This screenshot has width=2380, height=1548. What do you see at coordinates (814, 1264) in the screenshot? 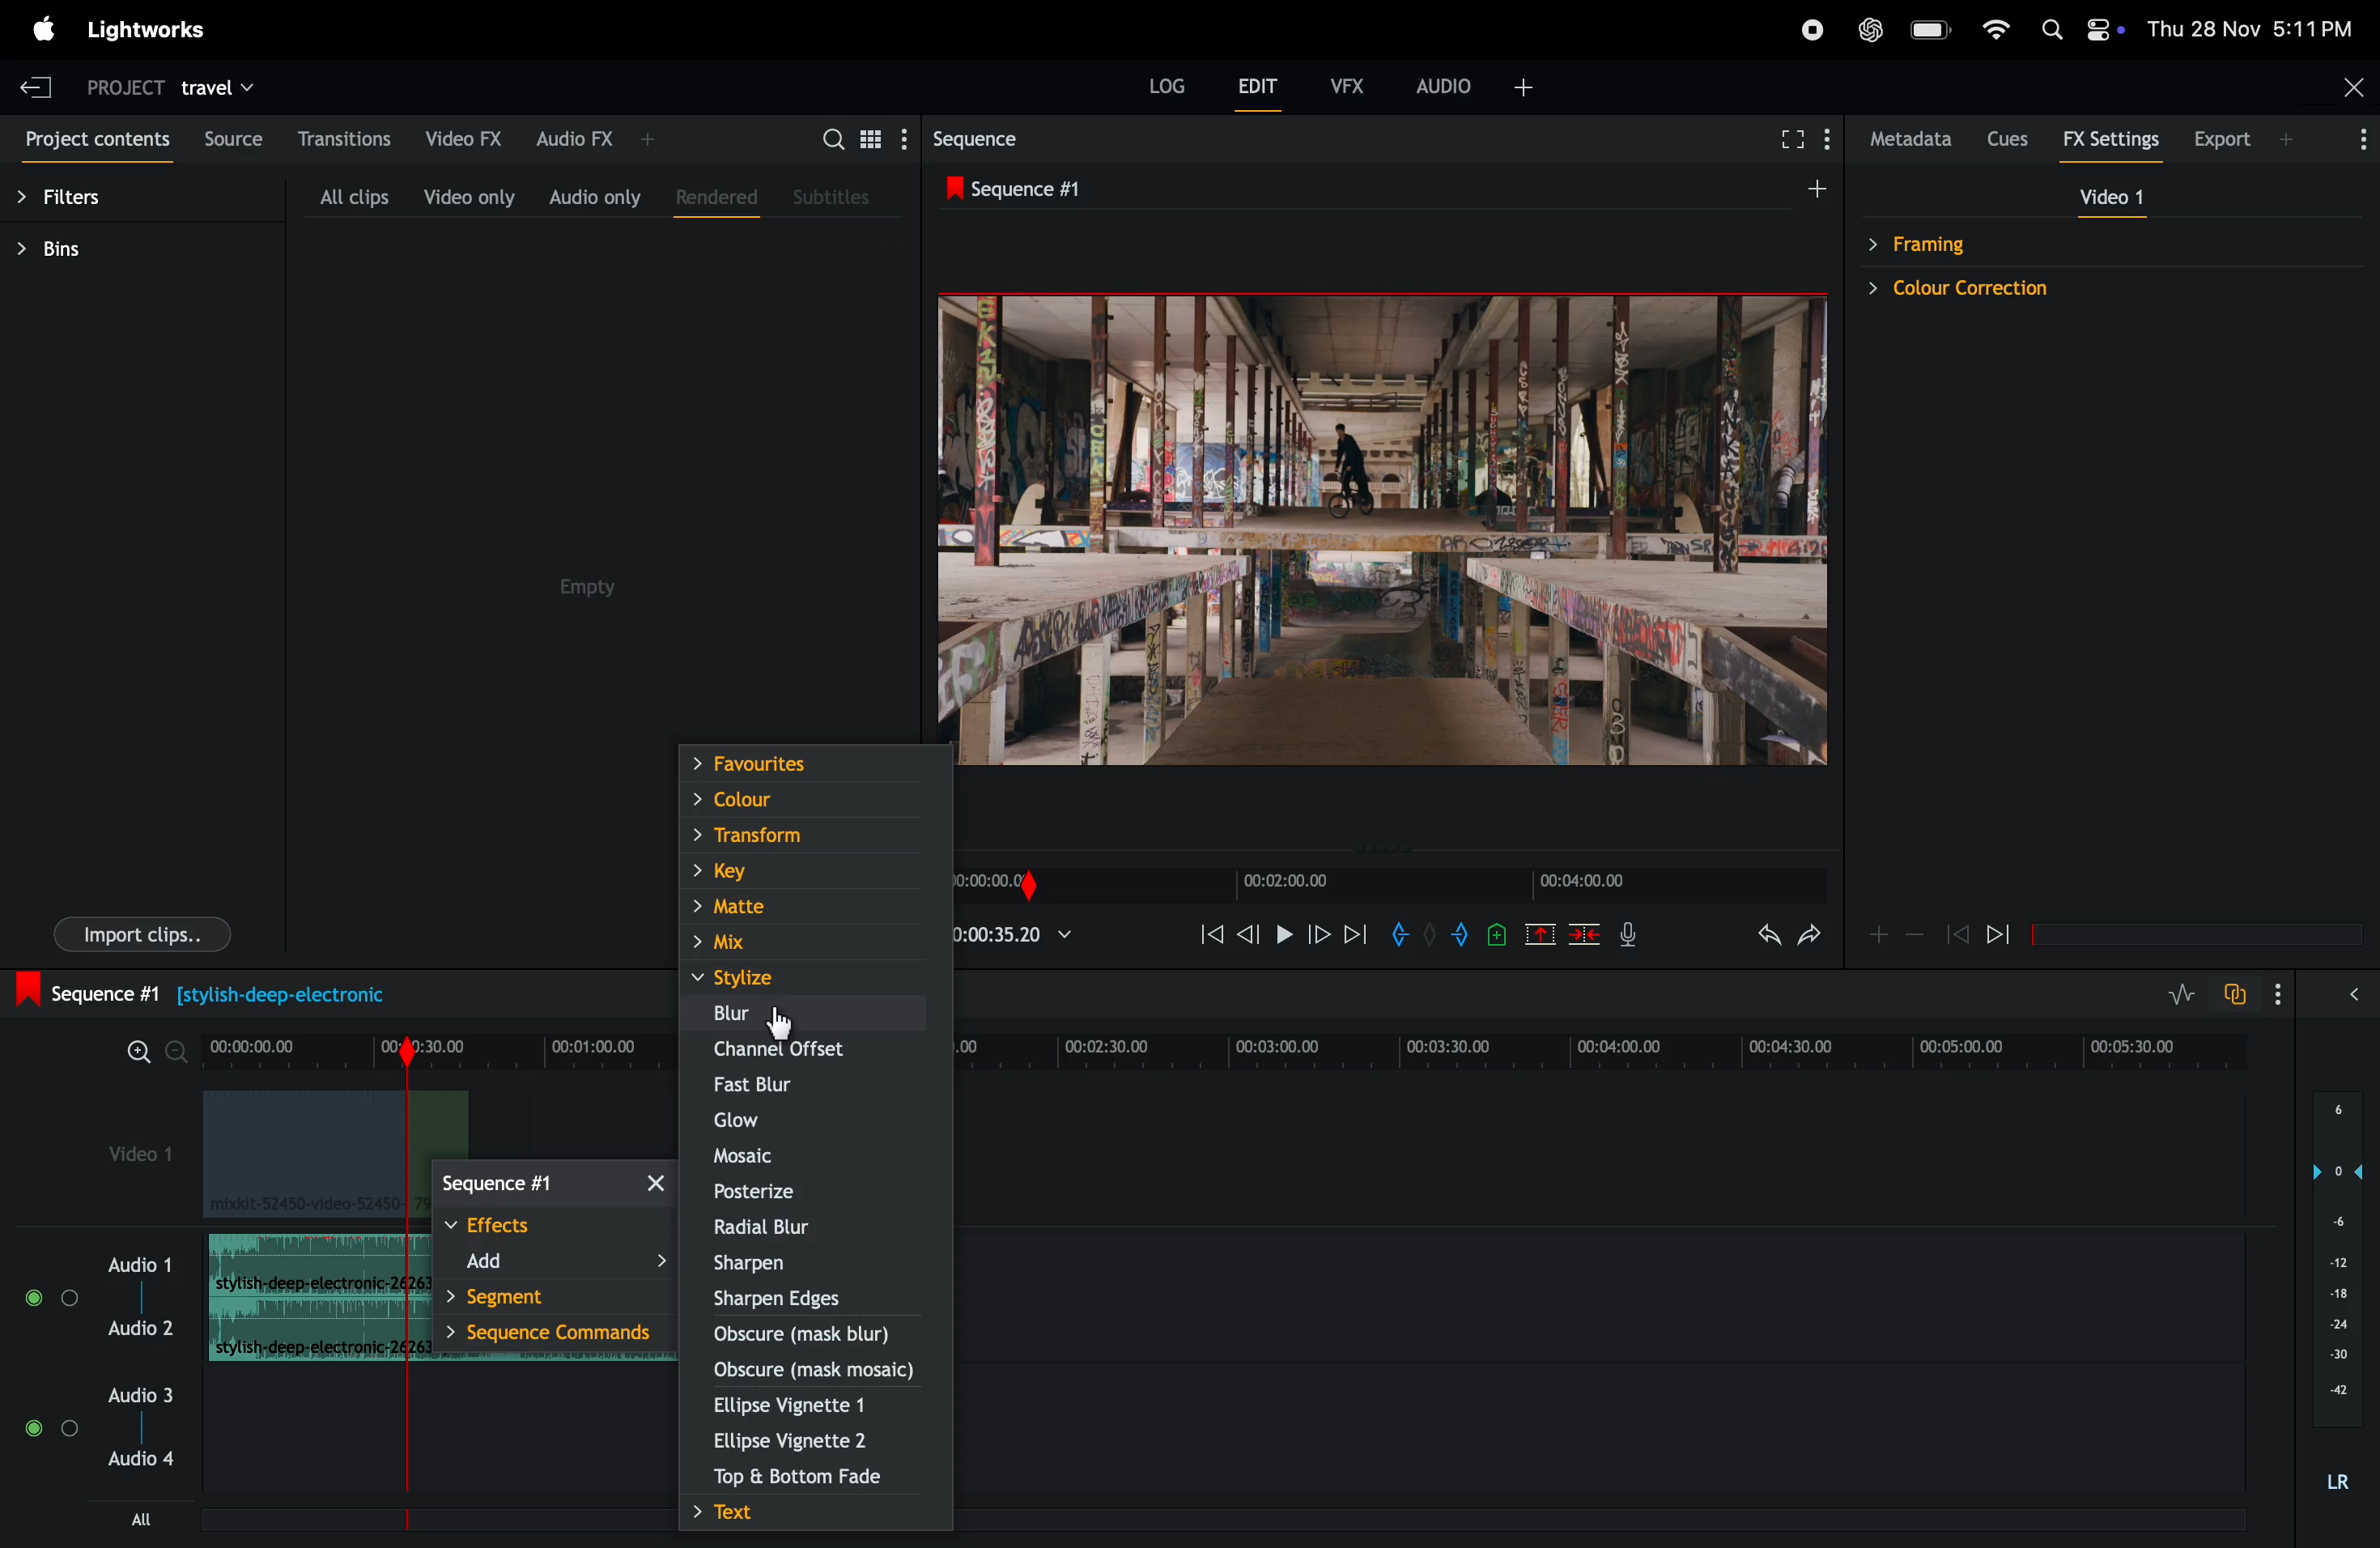
I see `sharpen` at bounding box center [814, 1264].